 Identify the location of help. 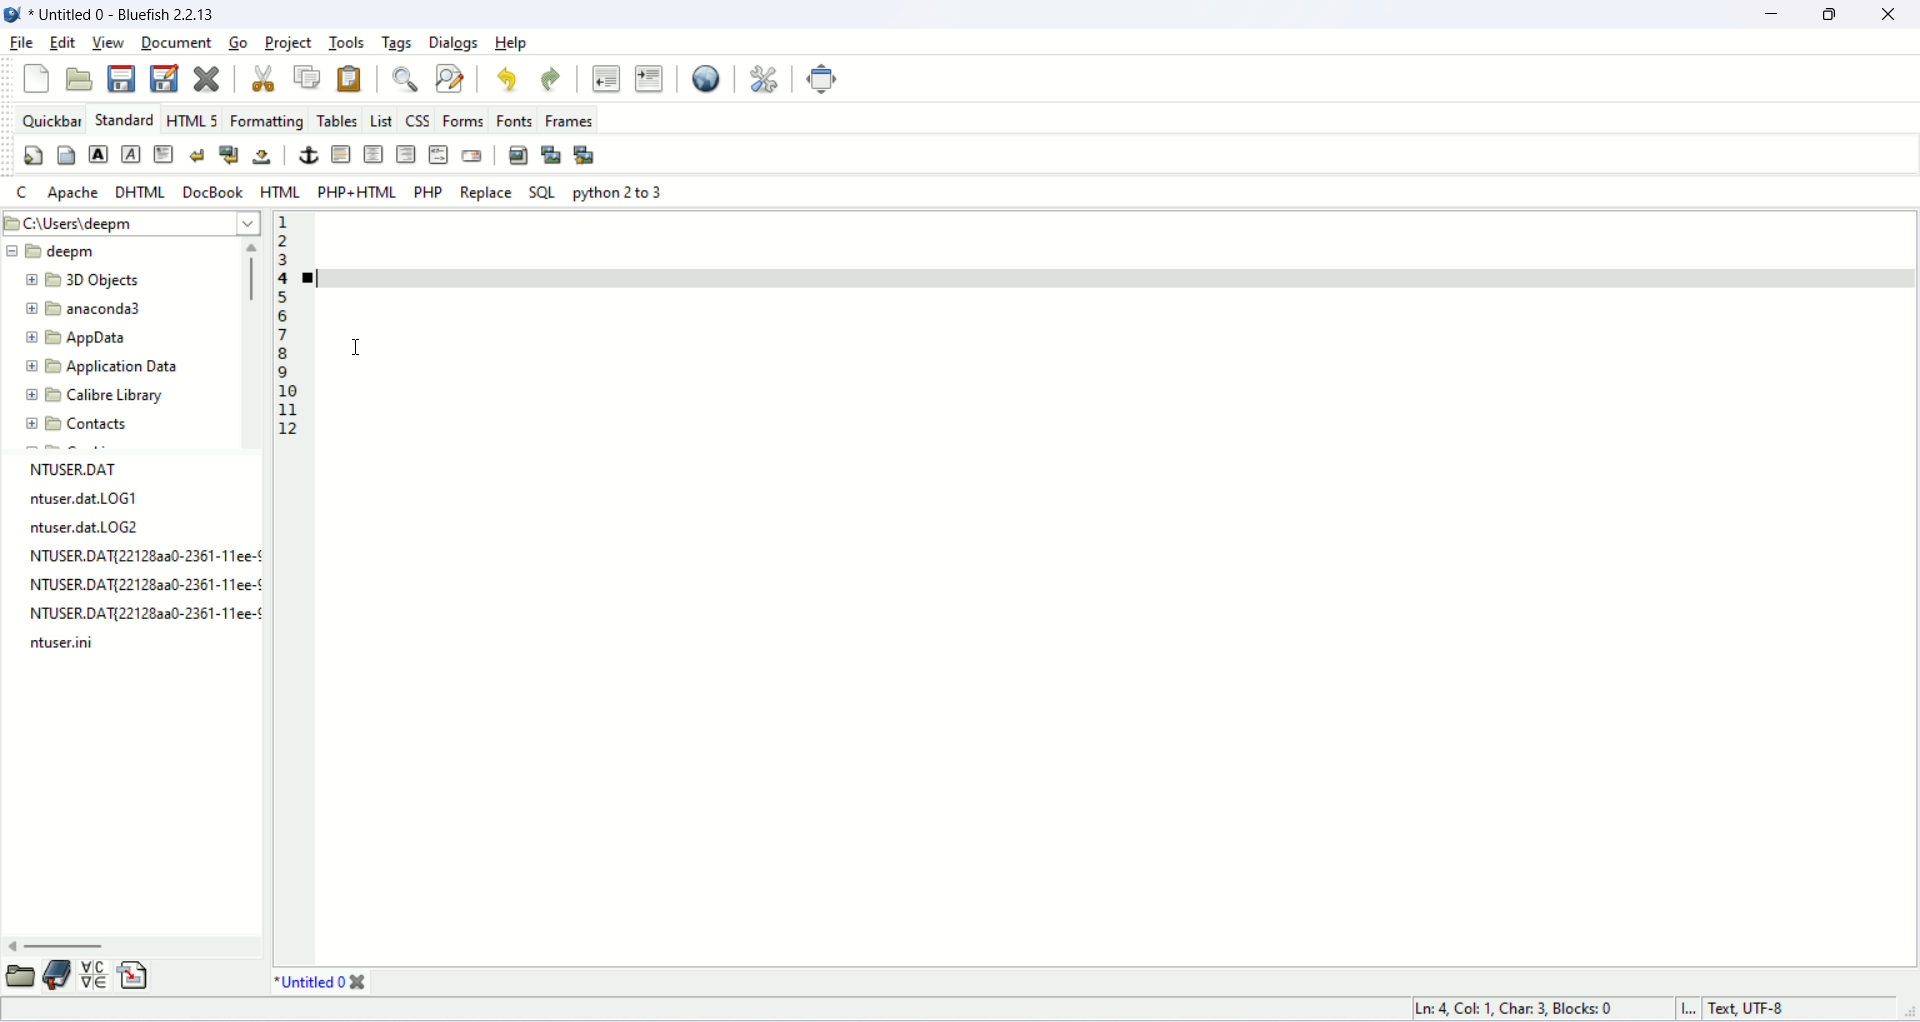
(512, 42).